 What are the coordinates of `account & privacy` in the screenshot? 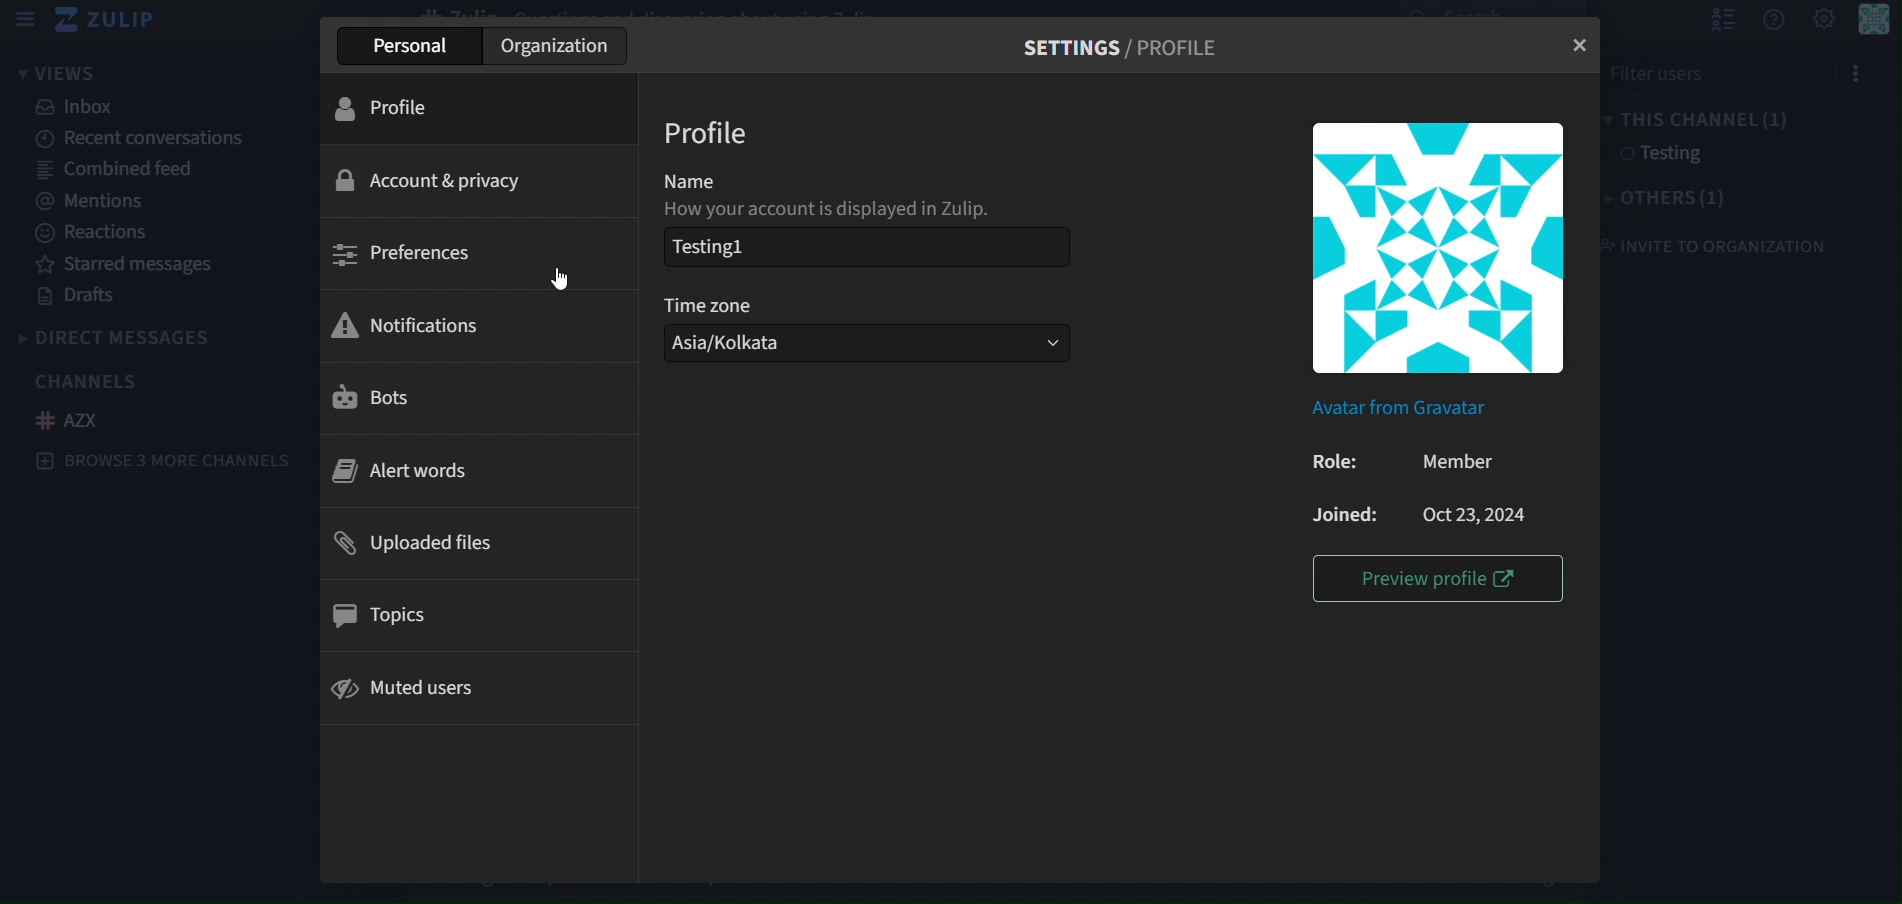 It's located at (434, 178).